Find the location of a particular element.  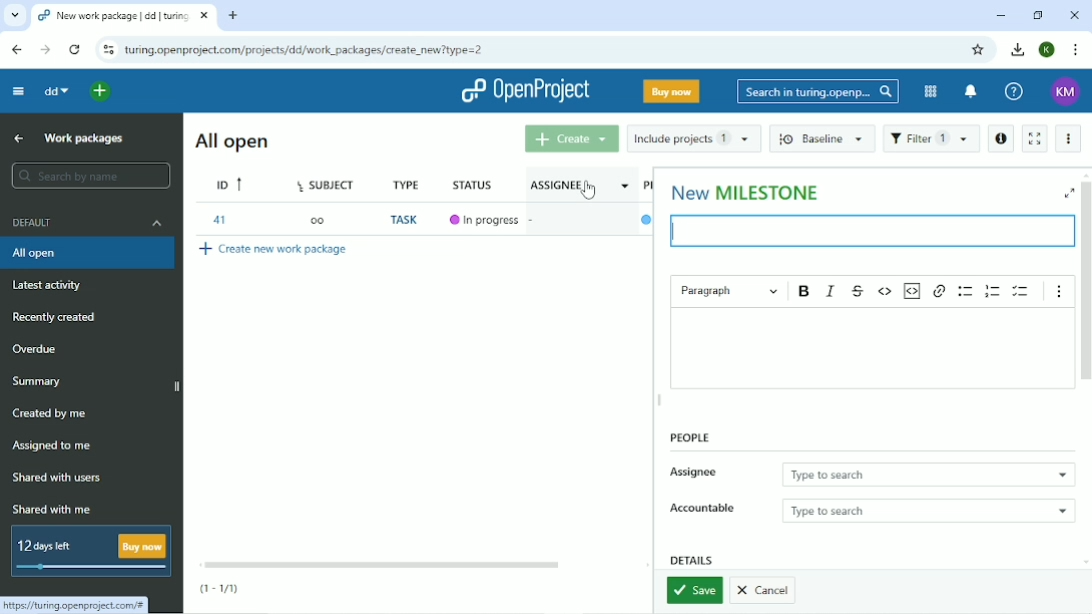

Open details view is located at coordinates (1000, 139).